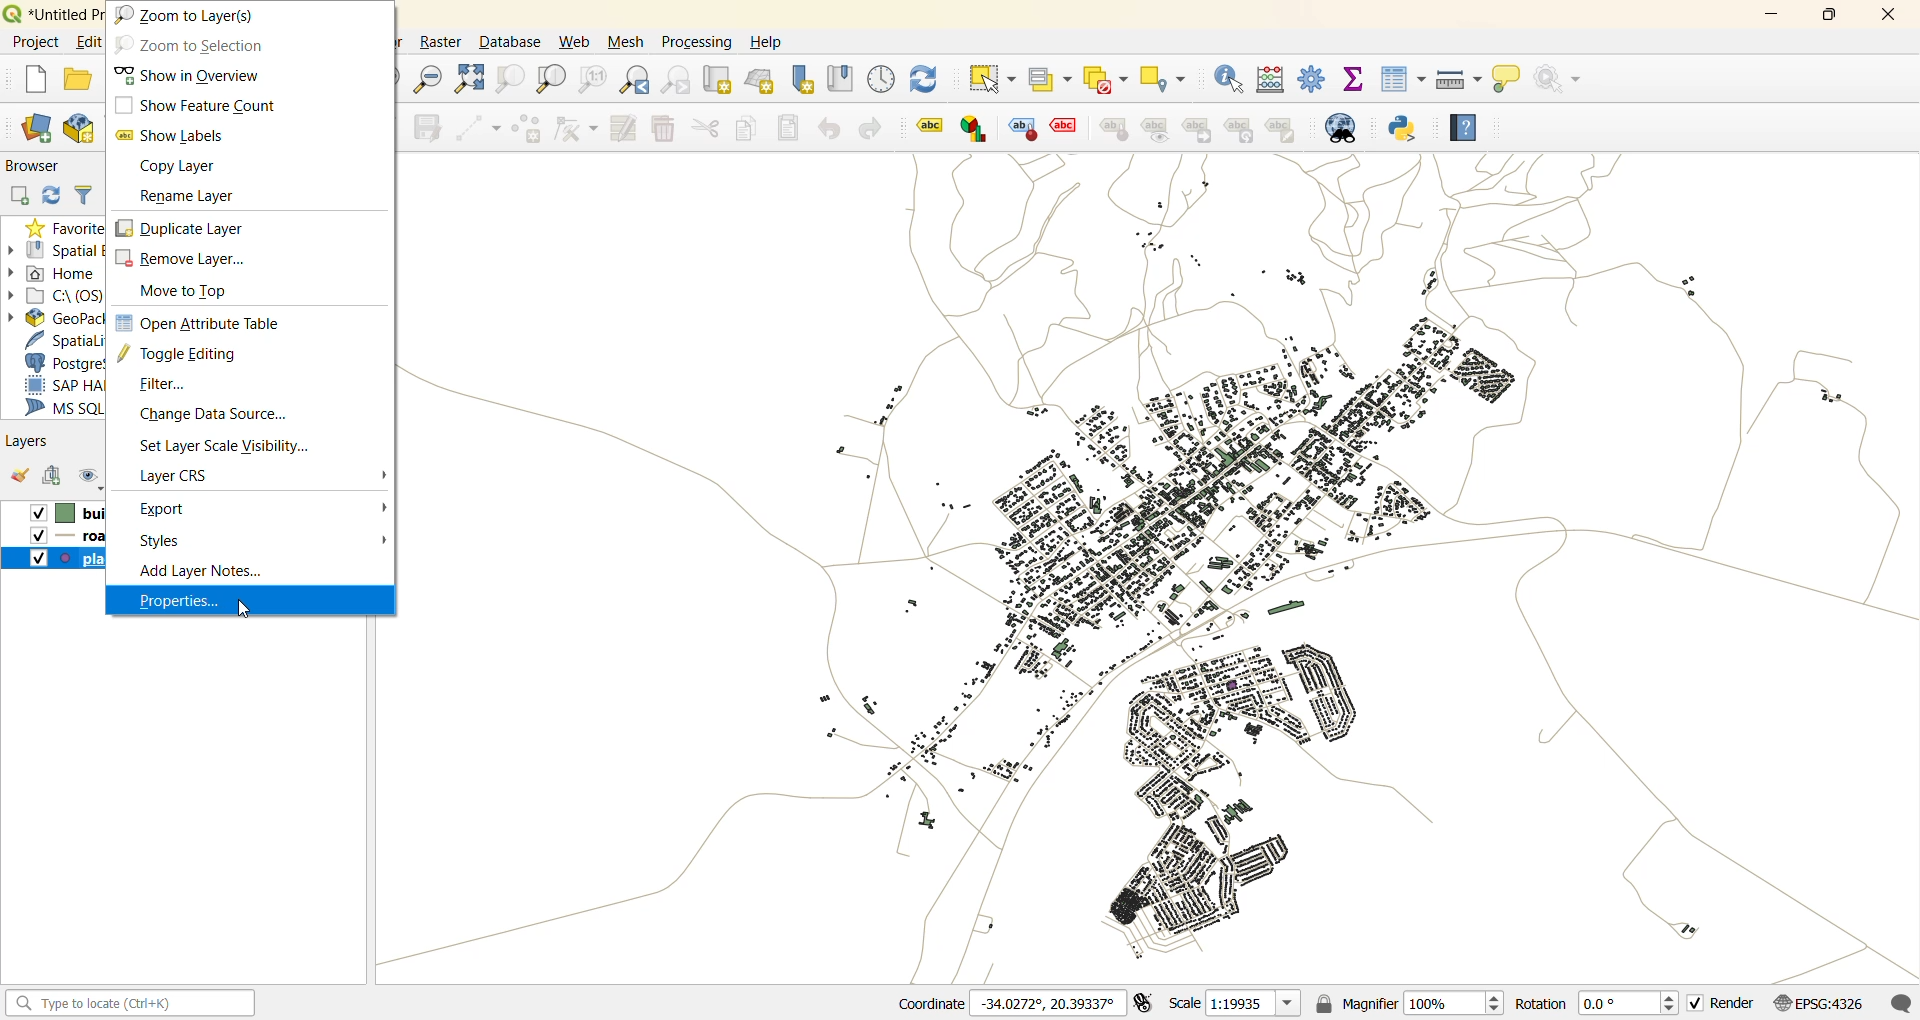 This screenshot has width=1920, height=1020. What do you see at coordinates (528, 130) in the screenshot?
I see `add polygon` at bounding box center [528, 130].